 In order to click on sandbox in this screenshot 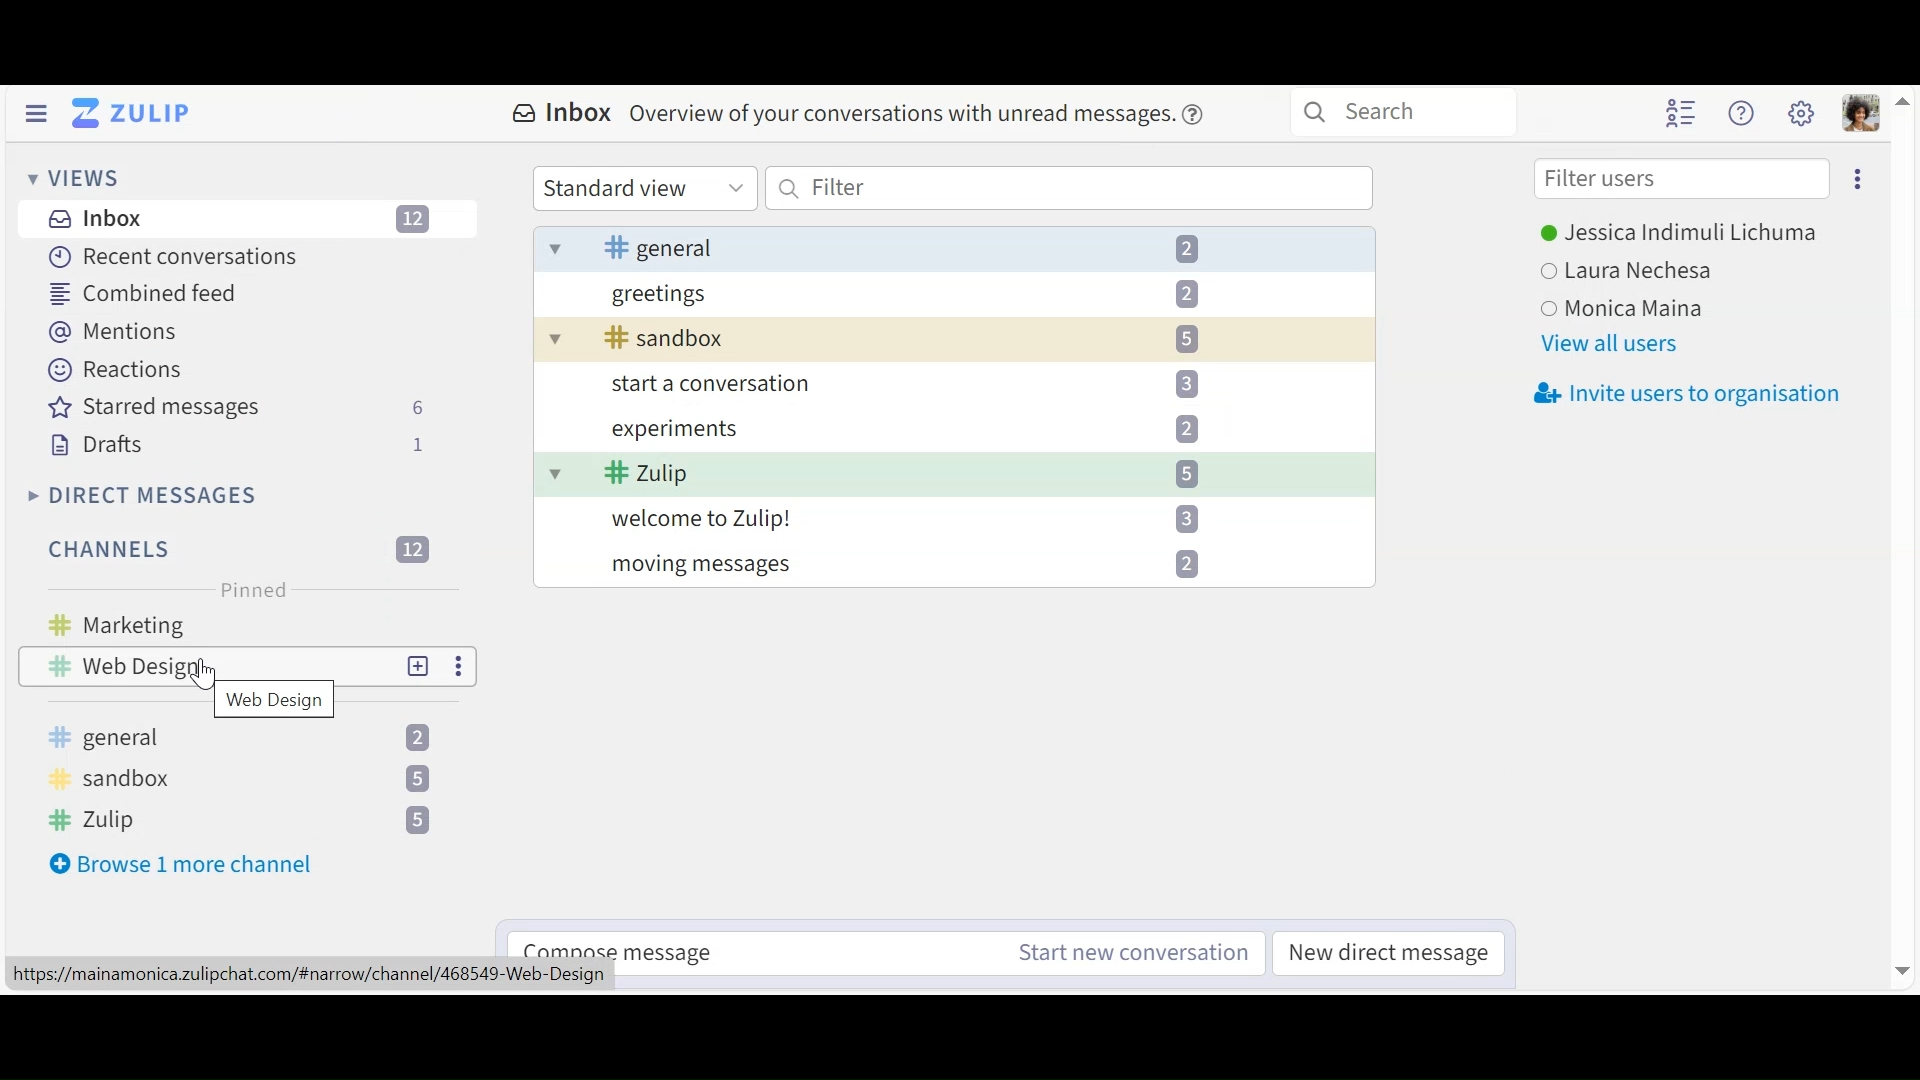, I will do `click(955, 336)`.